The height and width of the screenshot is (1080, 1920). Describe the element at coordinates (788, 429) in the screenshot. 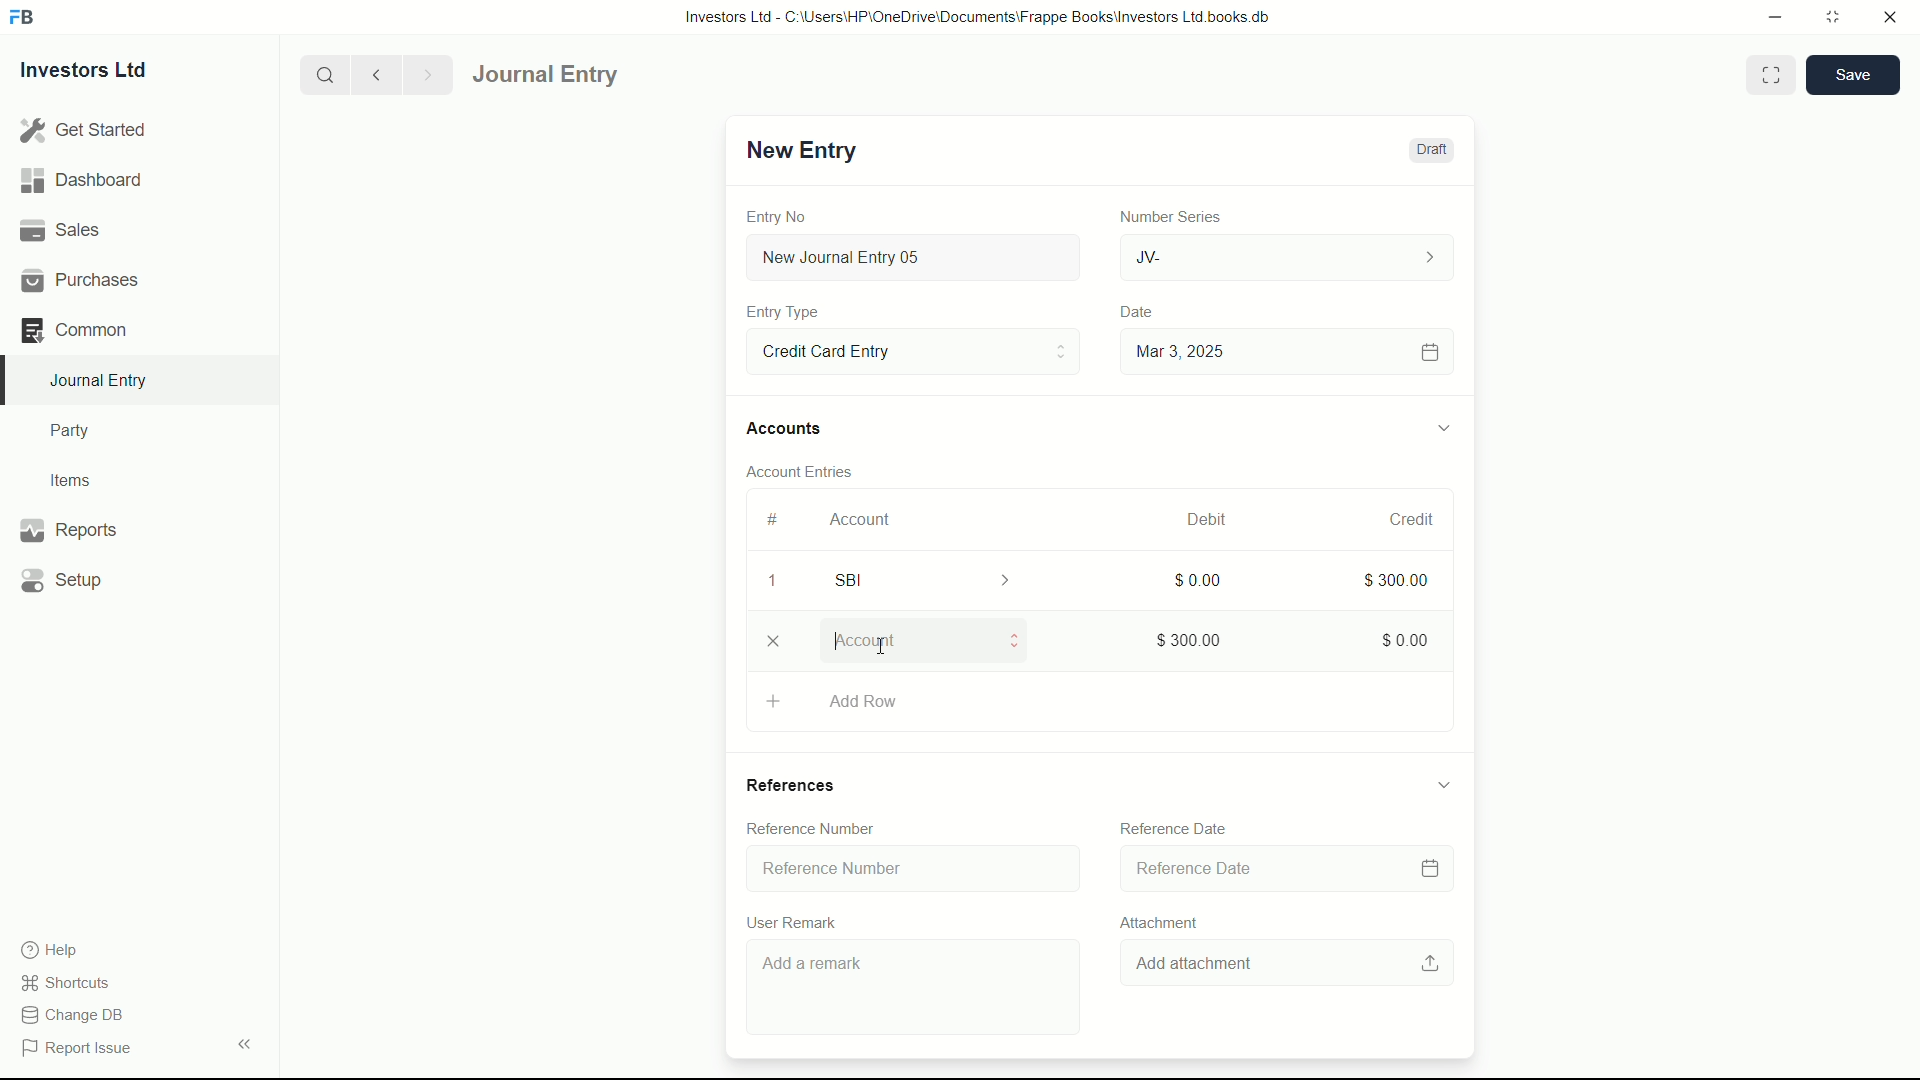

I see `Accounts` at that location.